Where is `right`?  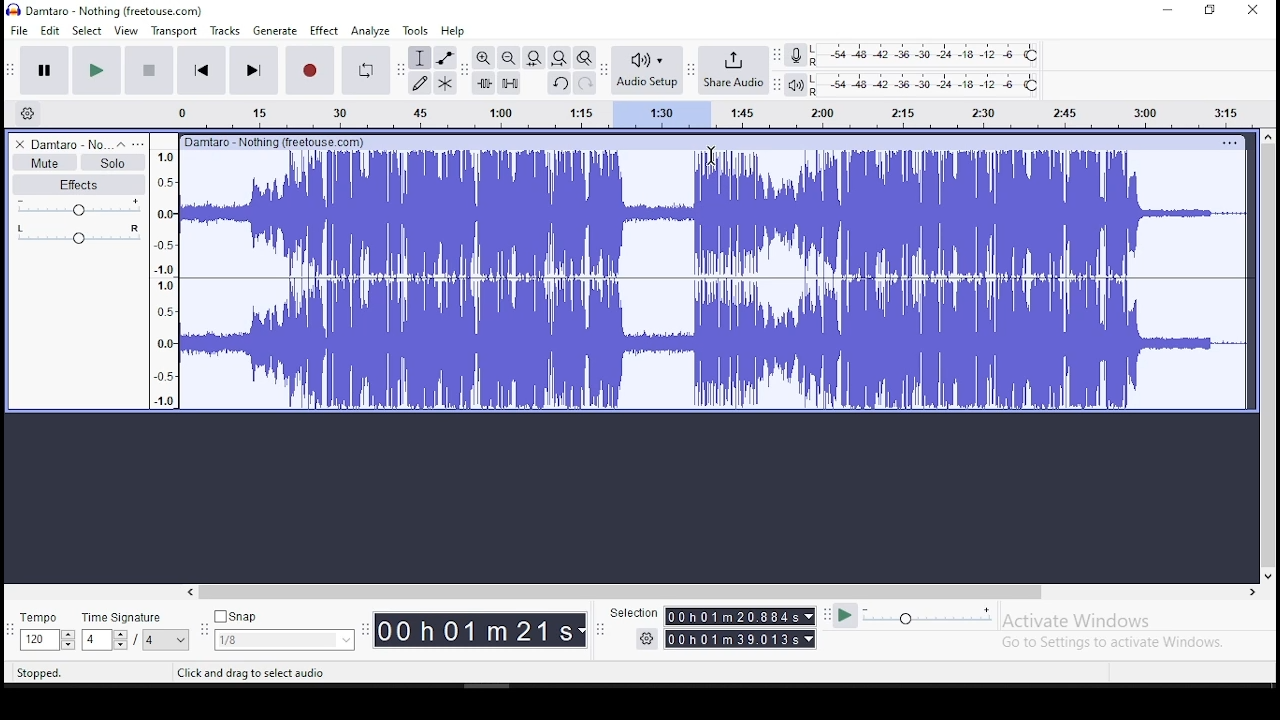 right is located at coordinates (1251, 592).